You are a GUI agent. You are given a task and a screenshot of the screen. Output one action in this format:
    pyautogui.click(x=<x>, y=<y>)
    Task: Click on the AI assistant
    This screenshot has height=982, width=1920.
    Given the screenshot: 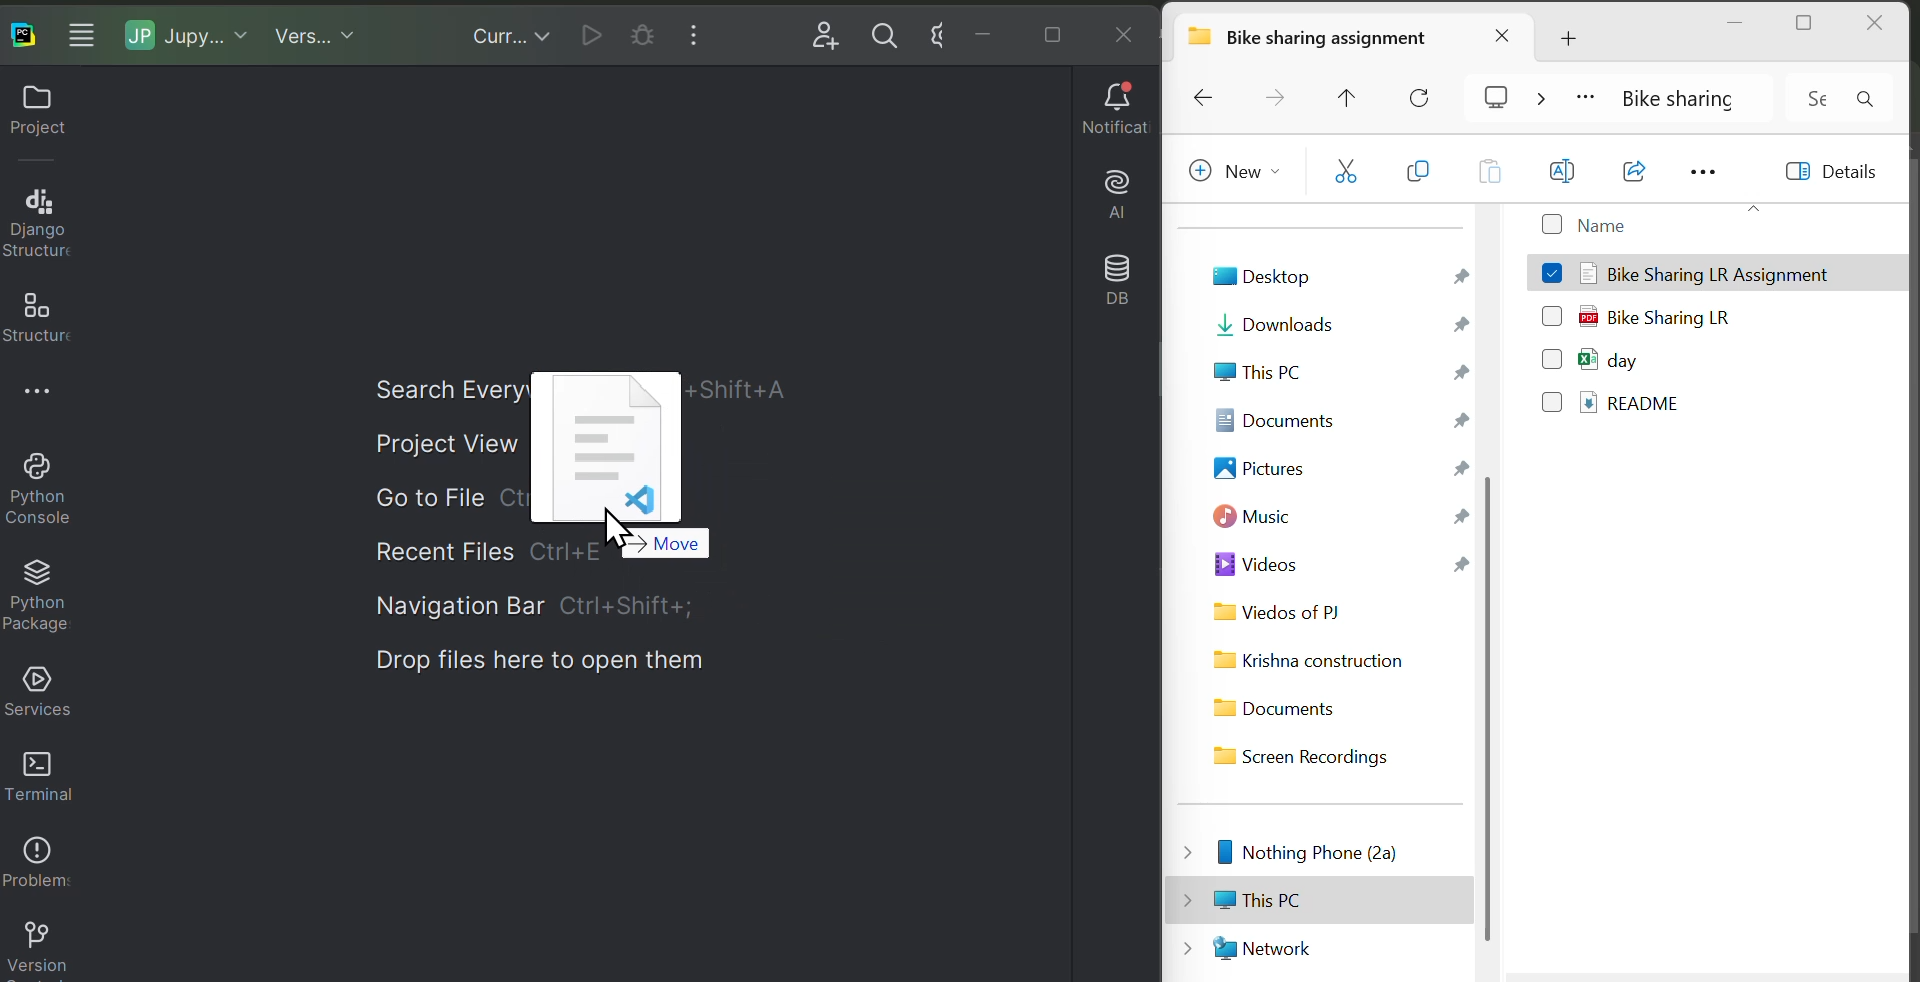 What is the action you would take?
    pyautogui.click(x=1109, y=189)
    